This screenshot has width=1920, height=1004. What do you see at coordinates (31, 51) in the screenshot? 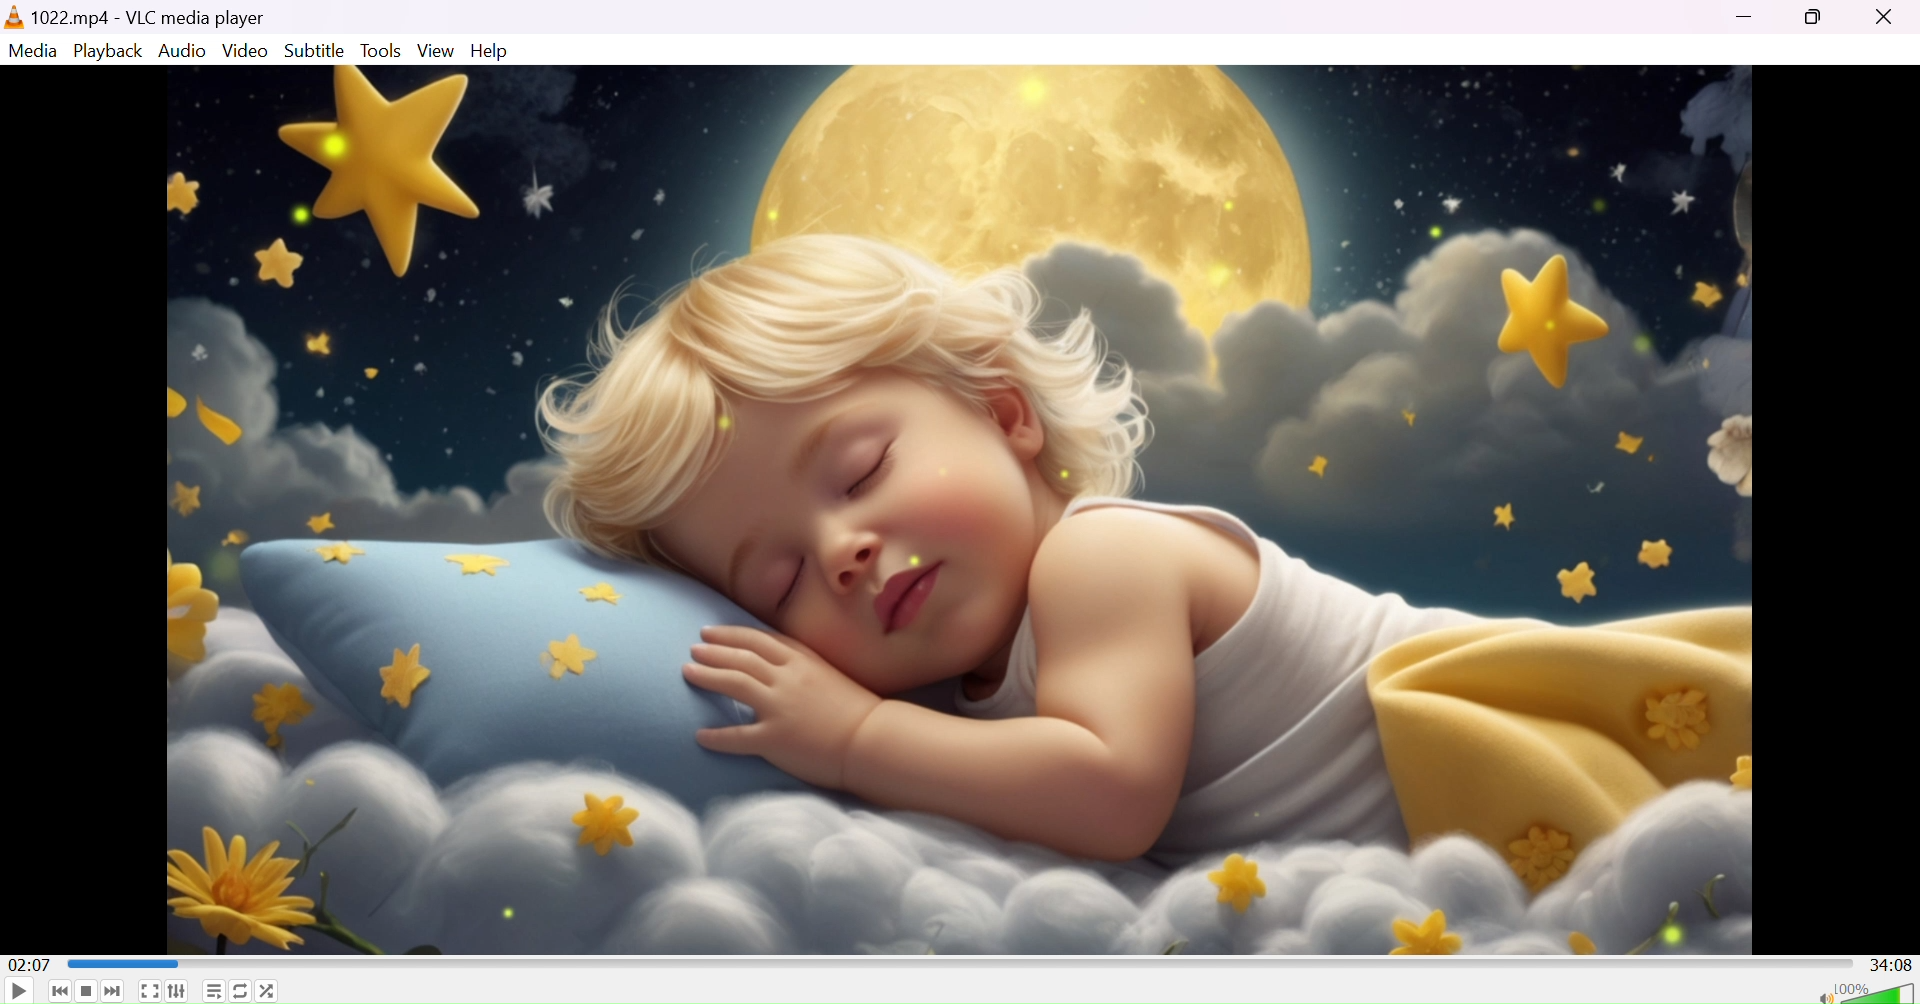
I see `Media` at bounding box center [31, 51].